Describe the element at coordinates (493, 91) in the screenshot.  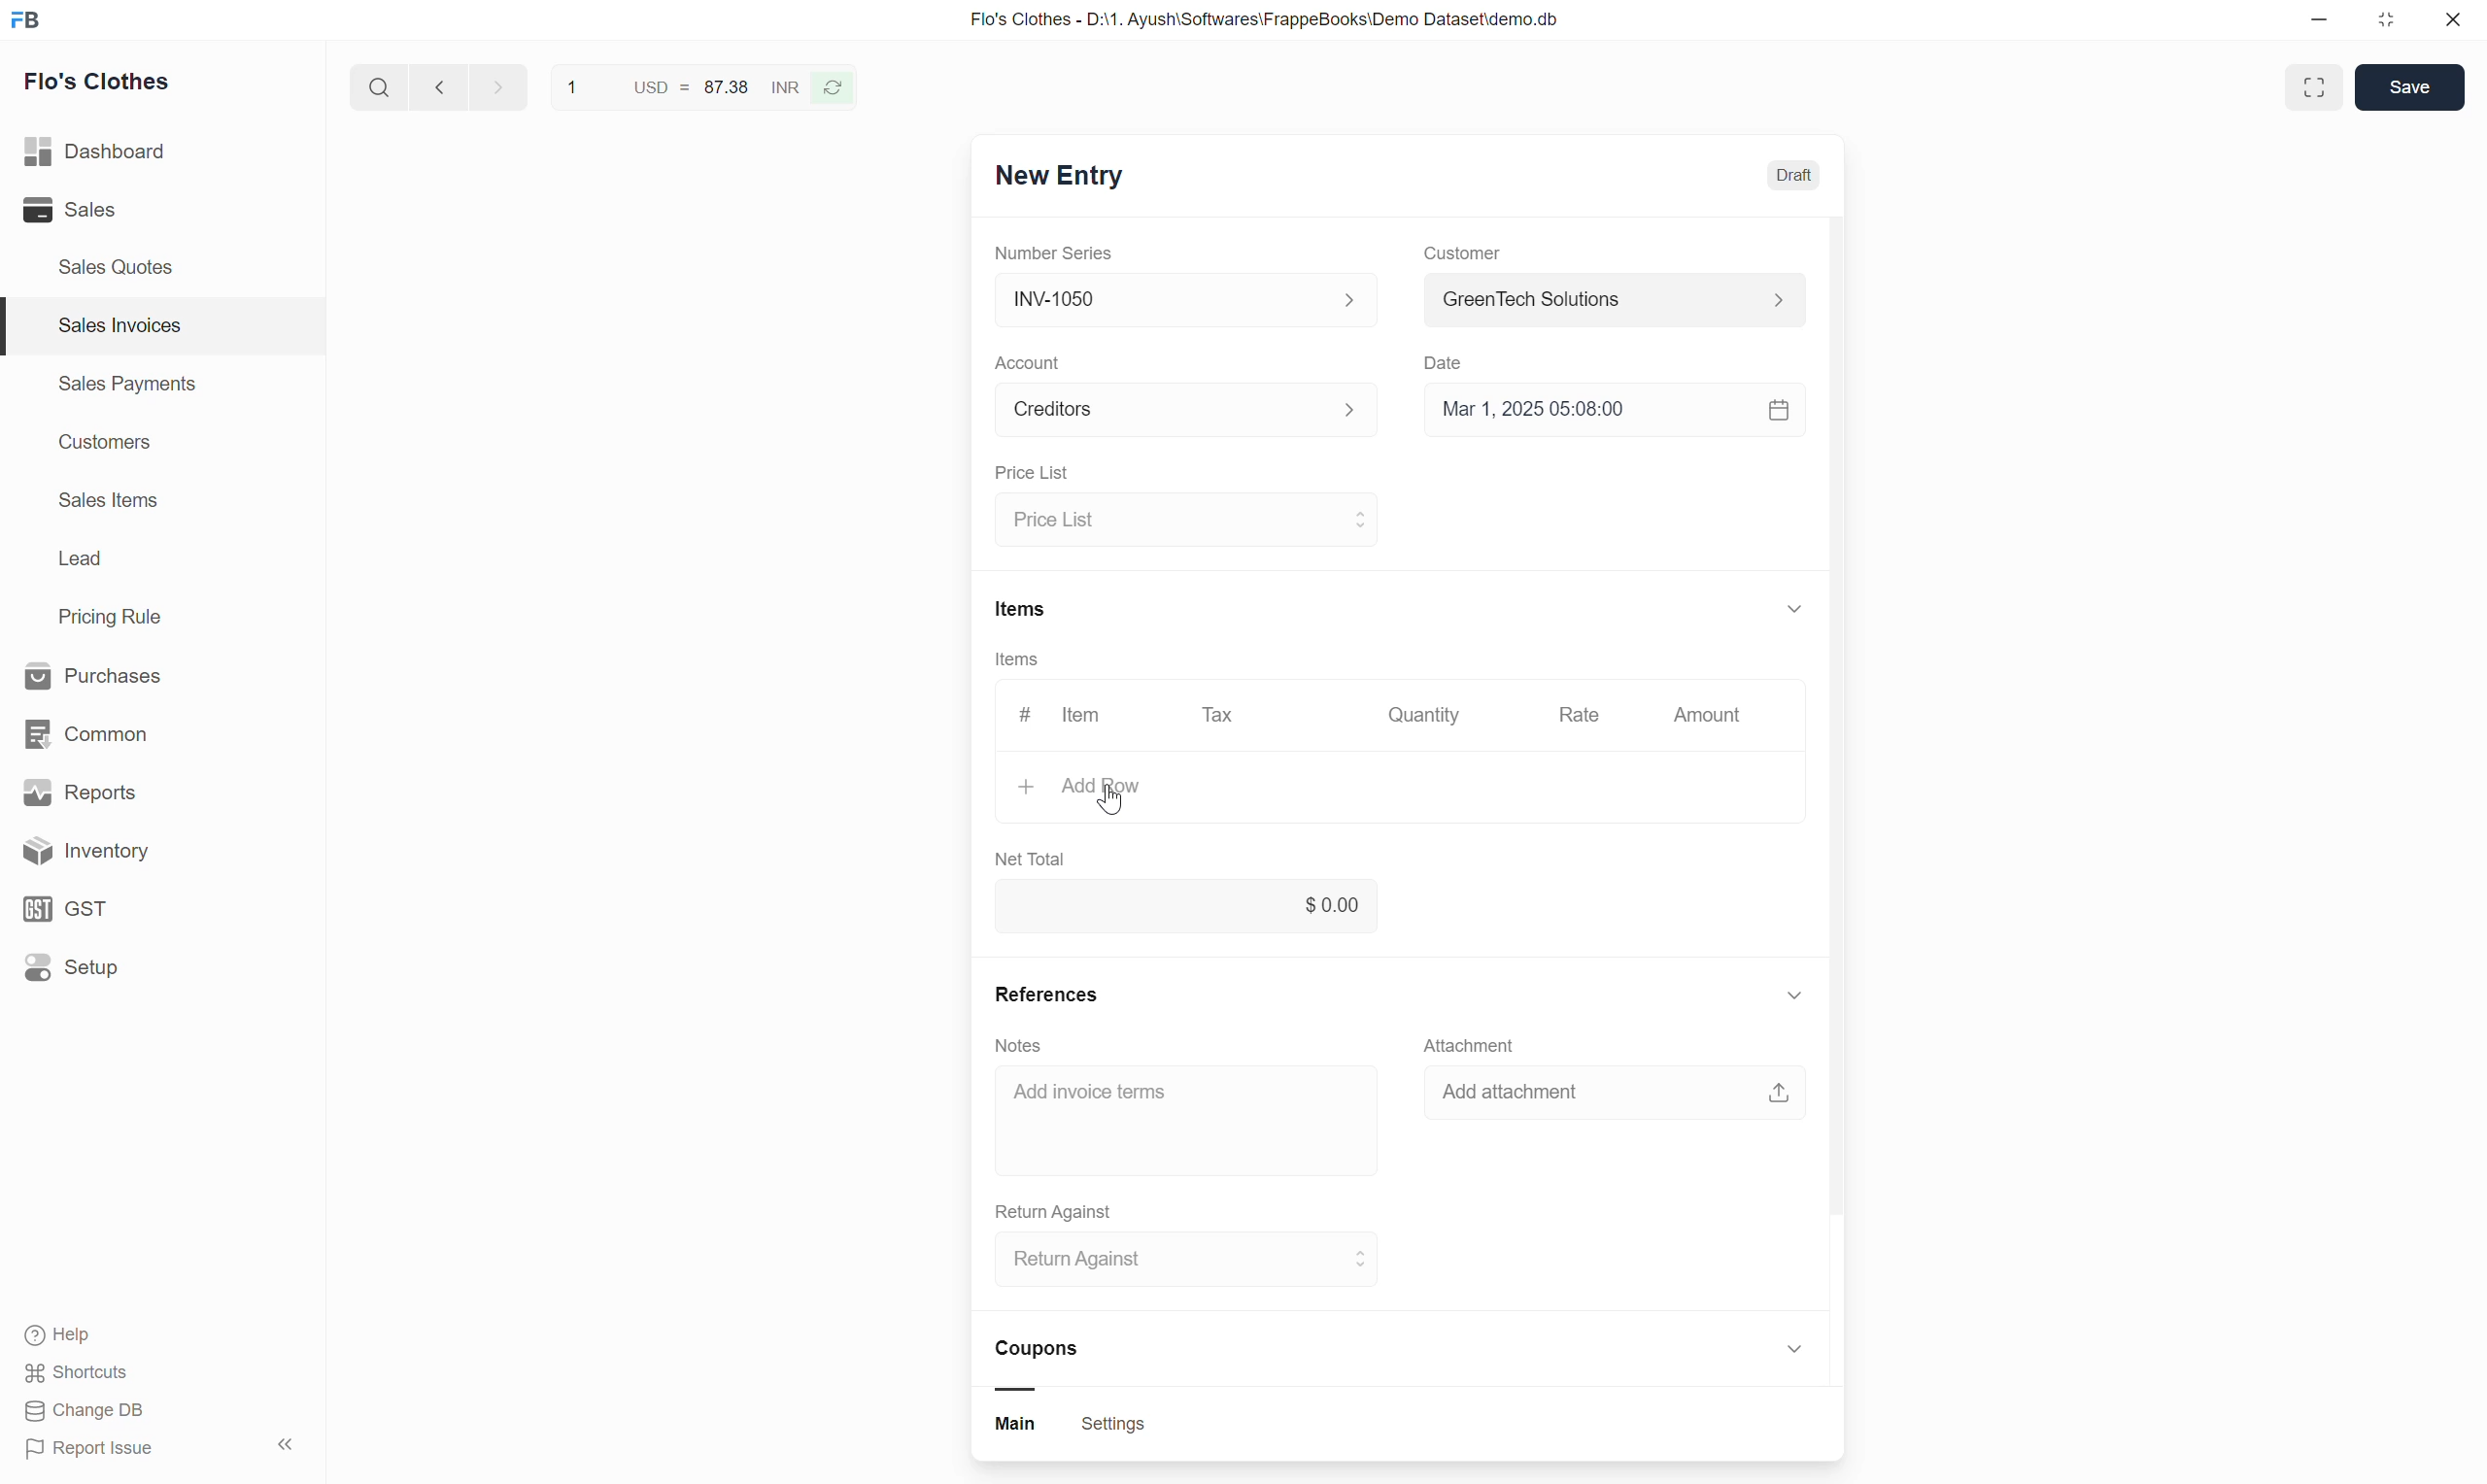
I see `go forward ` at that location.